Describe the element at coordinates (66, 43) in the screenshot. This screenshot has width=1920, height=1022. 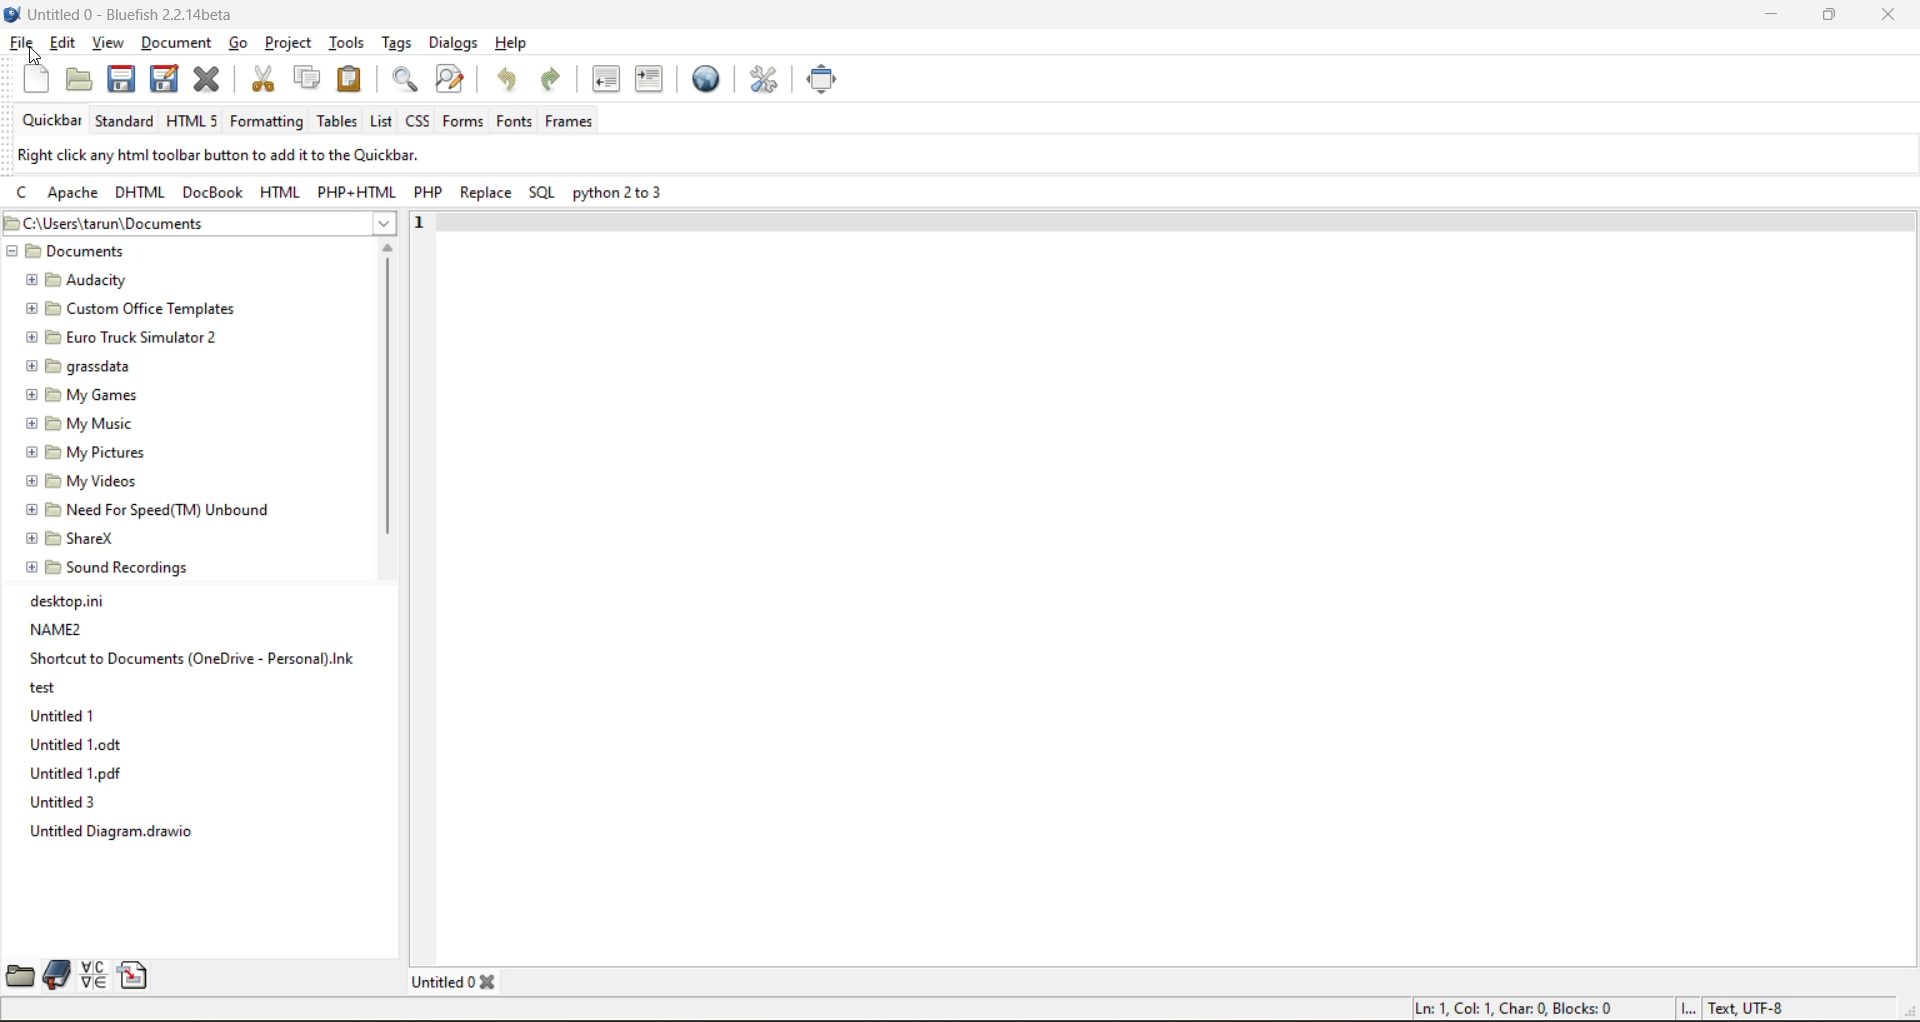
I see `edit` at that location.